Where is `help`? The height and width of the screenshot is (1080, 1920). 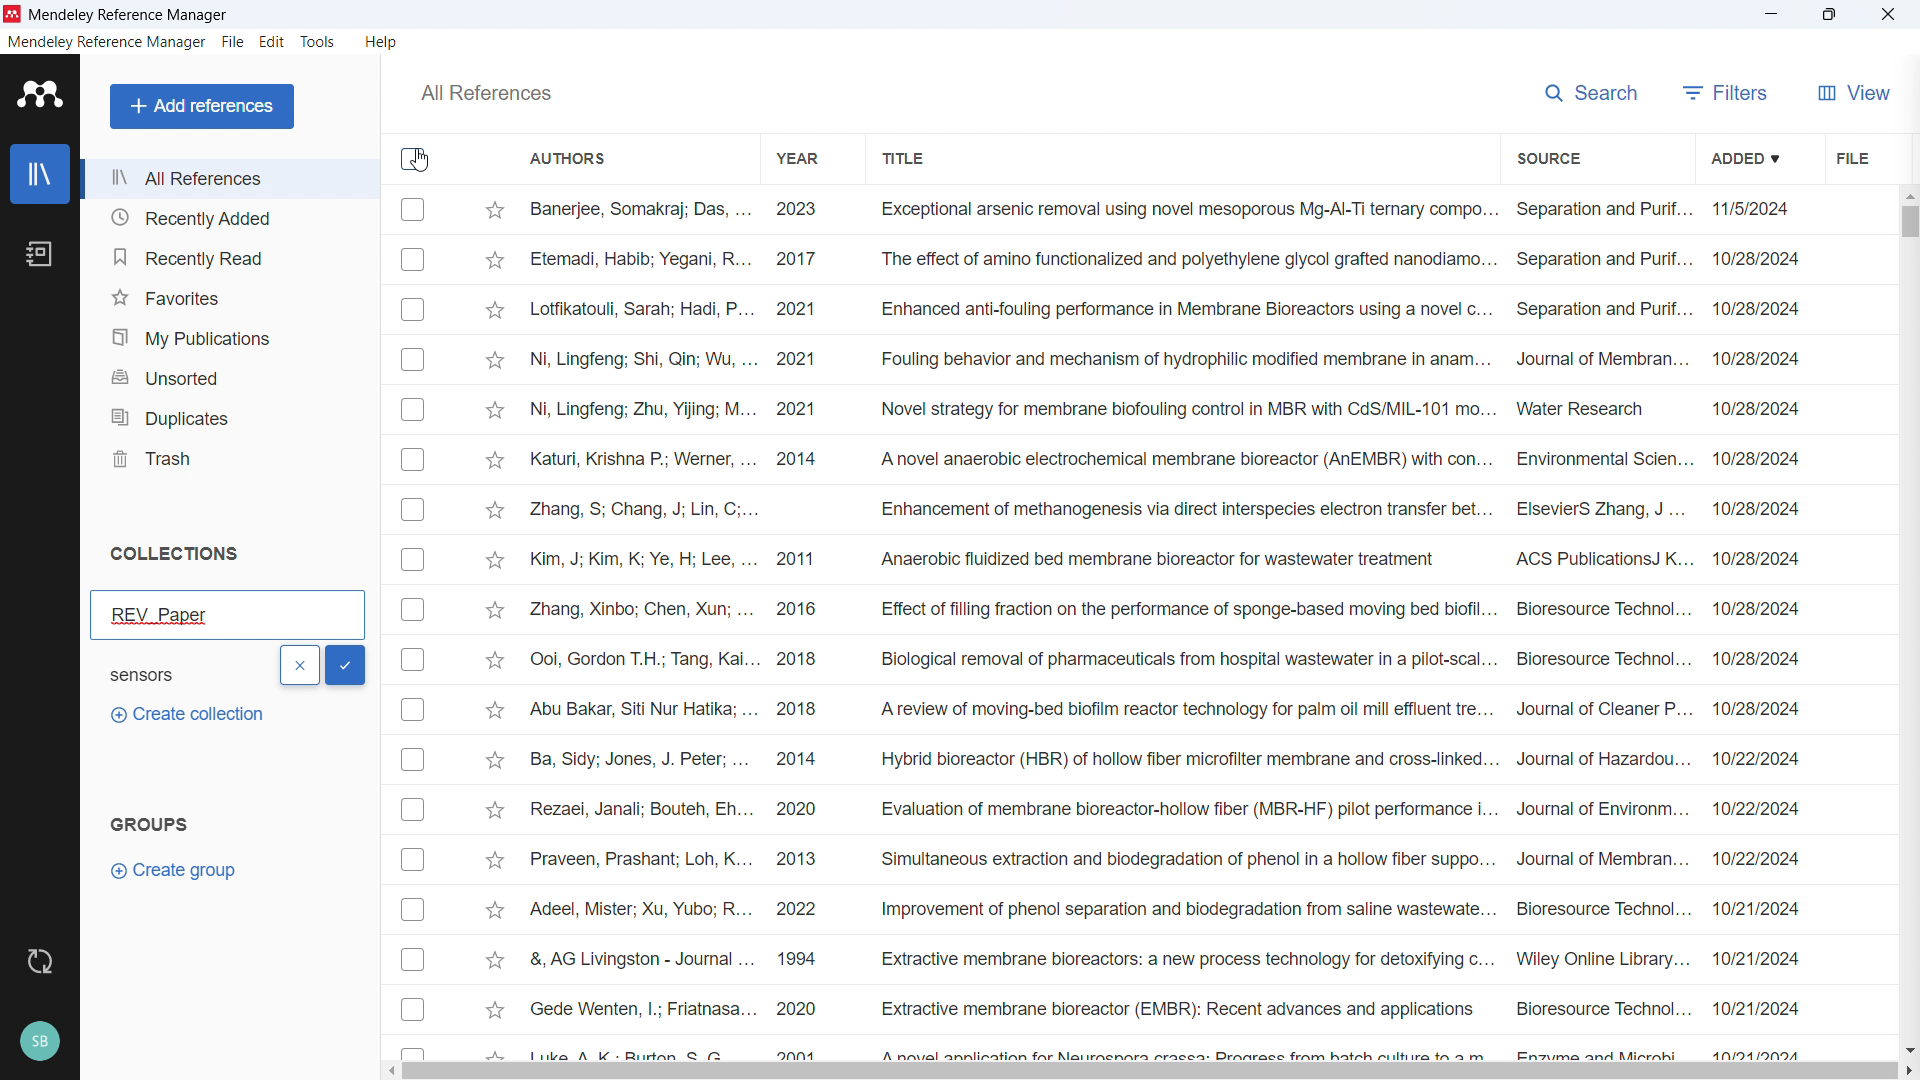
help is located at coordinates (384, 41).